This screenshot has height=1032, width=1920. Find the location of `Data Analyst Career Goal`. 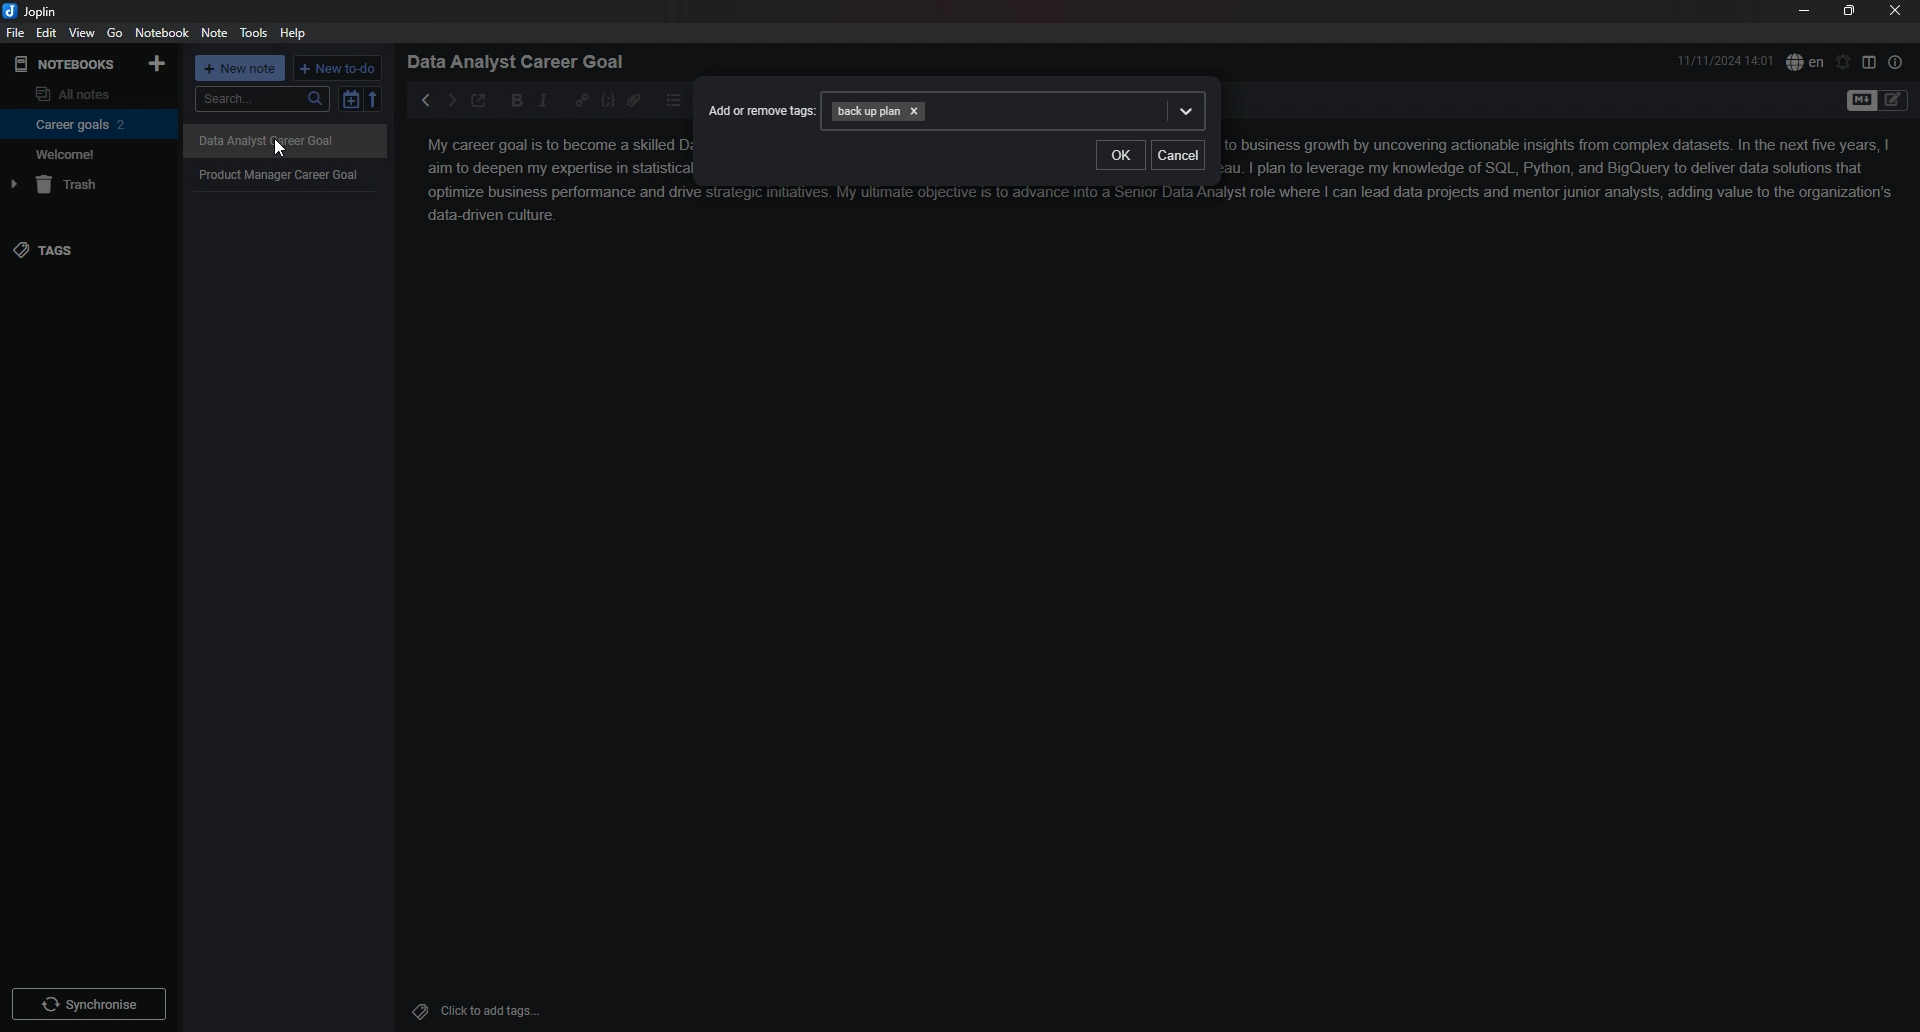

Data Analyst Career Goal is located at coordinates (523, 61).